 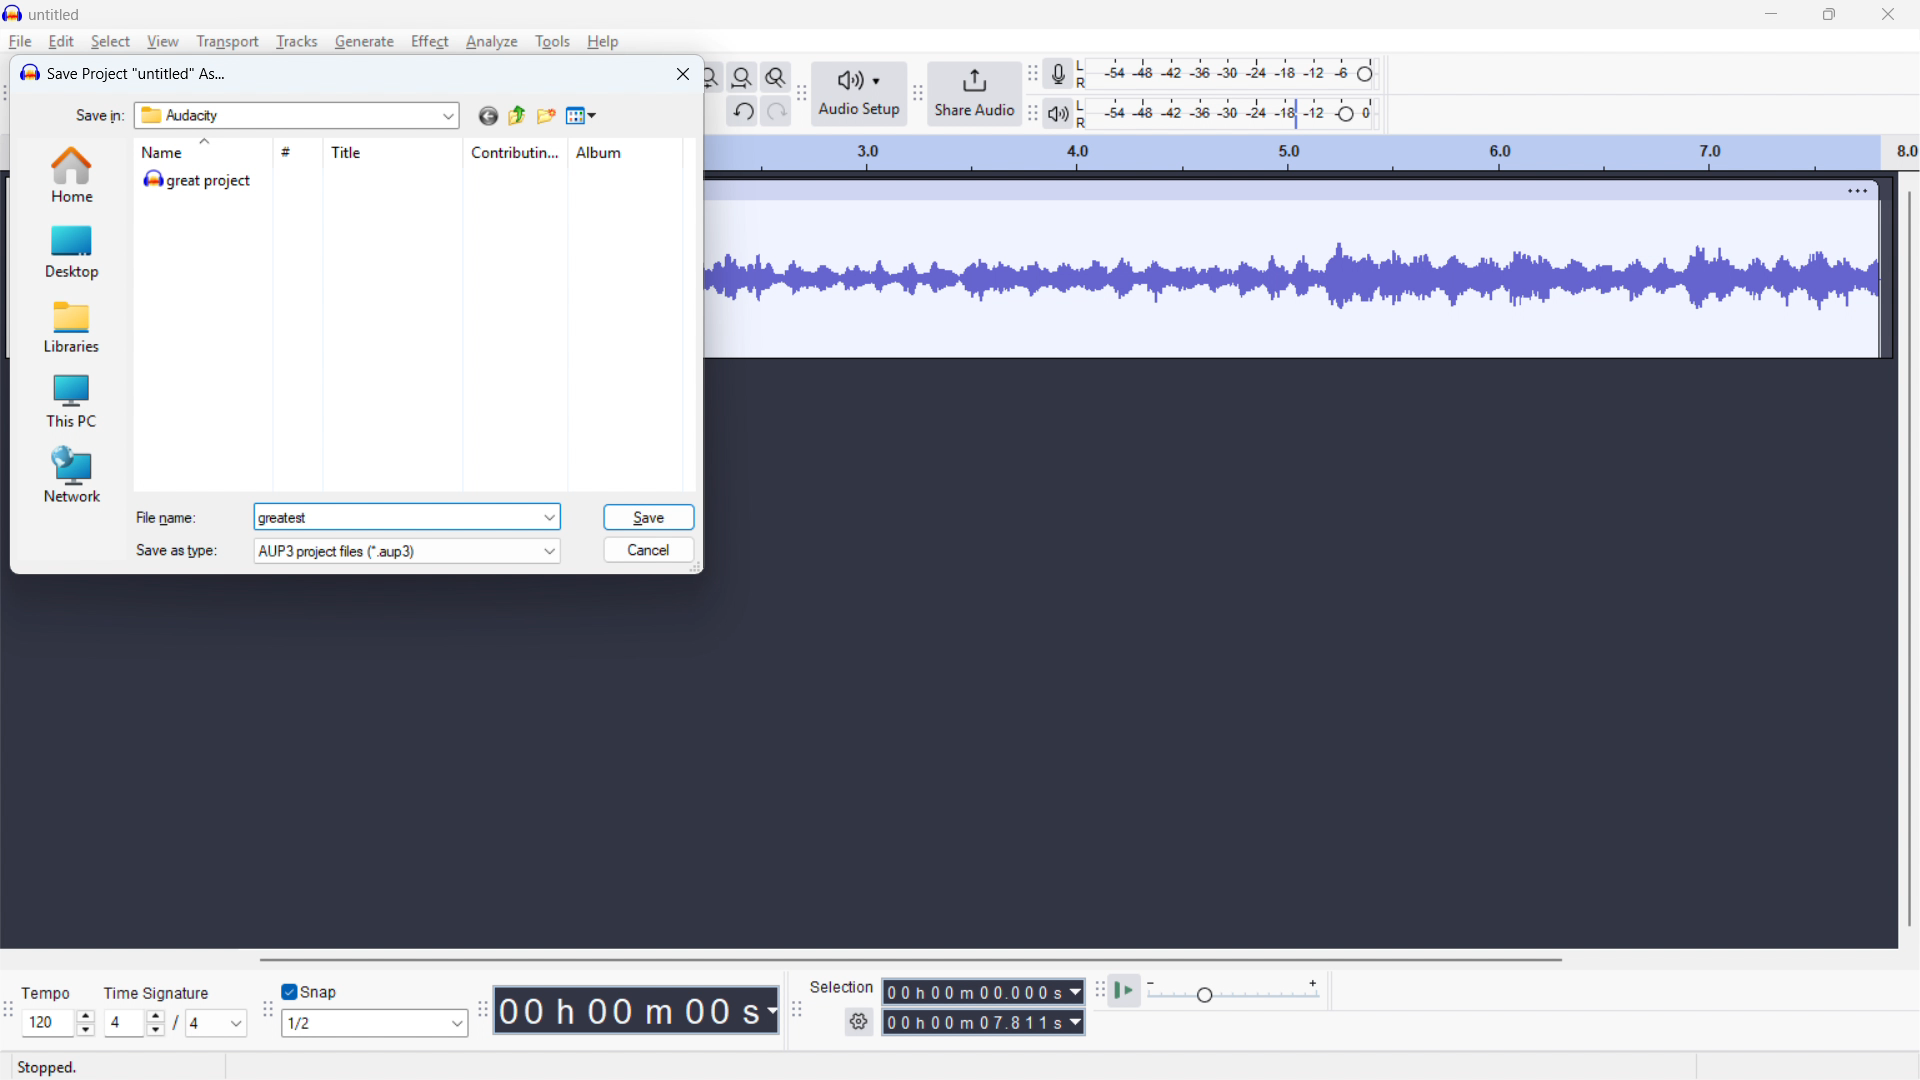 I want to click on undo, so click(x=741, y=111).